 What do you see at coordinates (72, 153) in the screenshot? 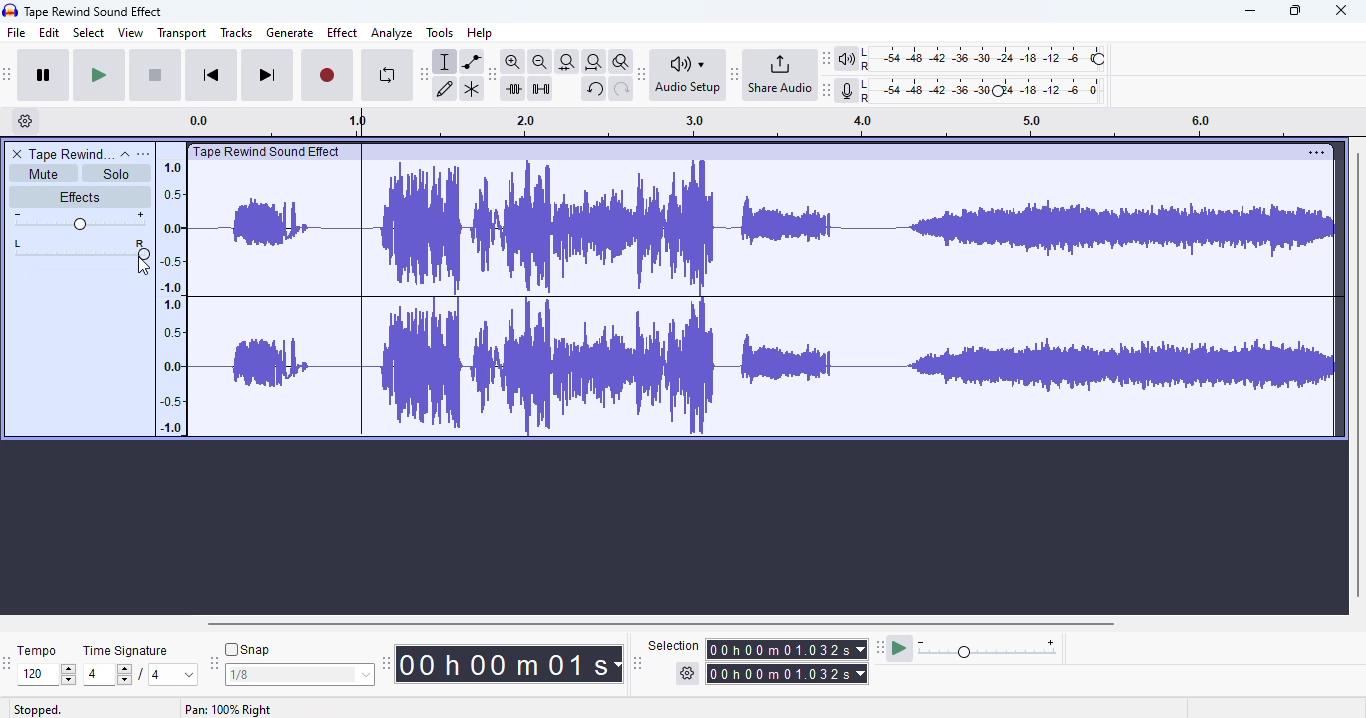
I see `track name` at bounding box center [72, 153].